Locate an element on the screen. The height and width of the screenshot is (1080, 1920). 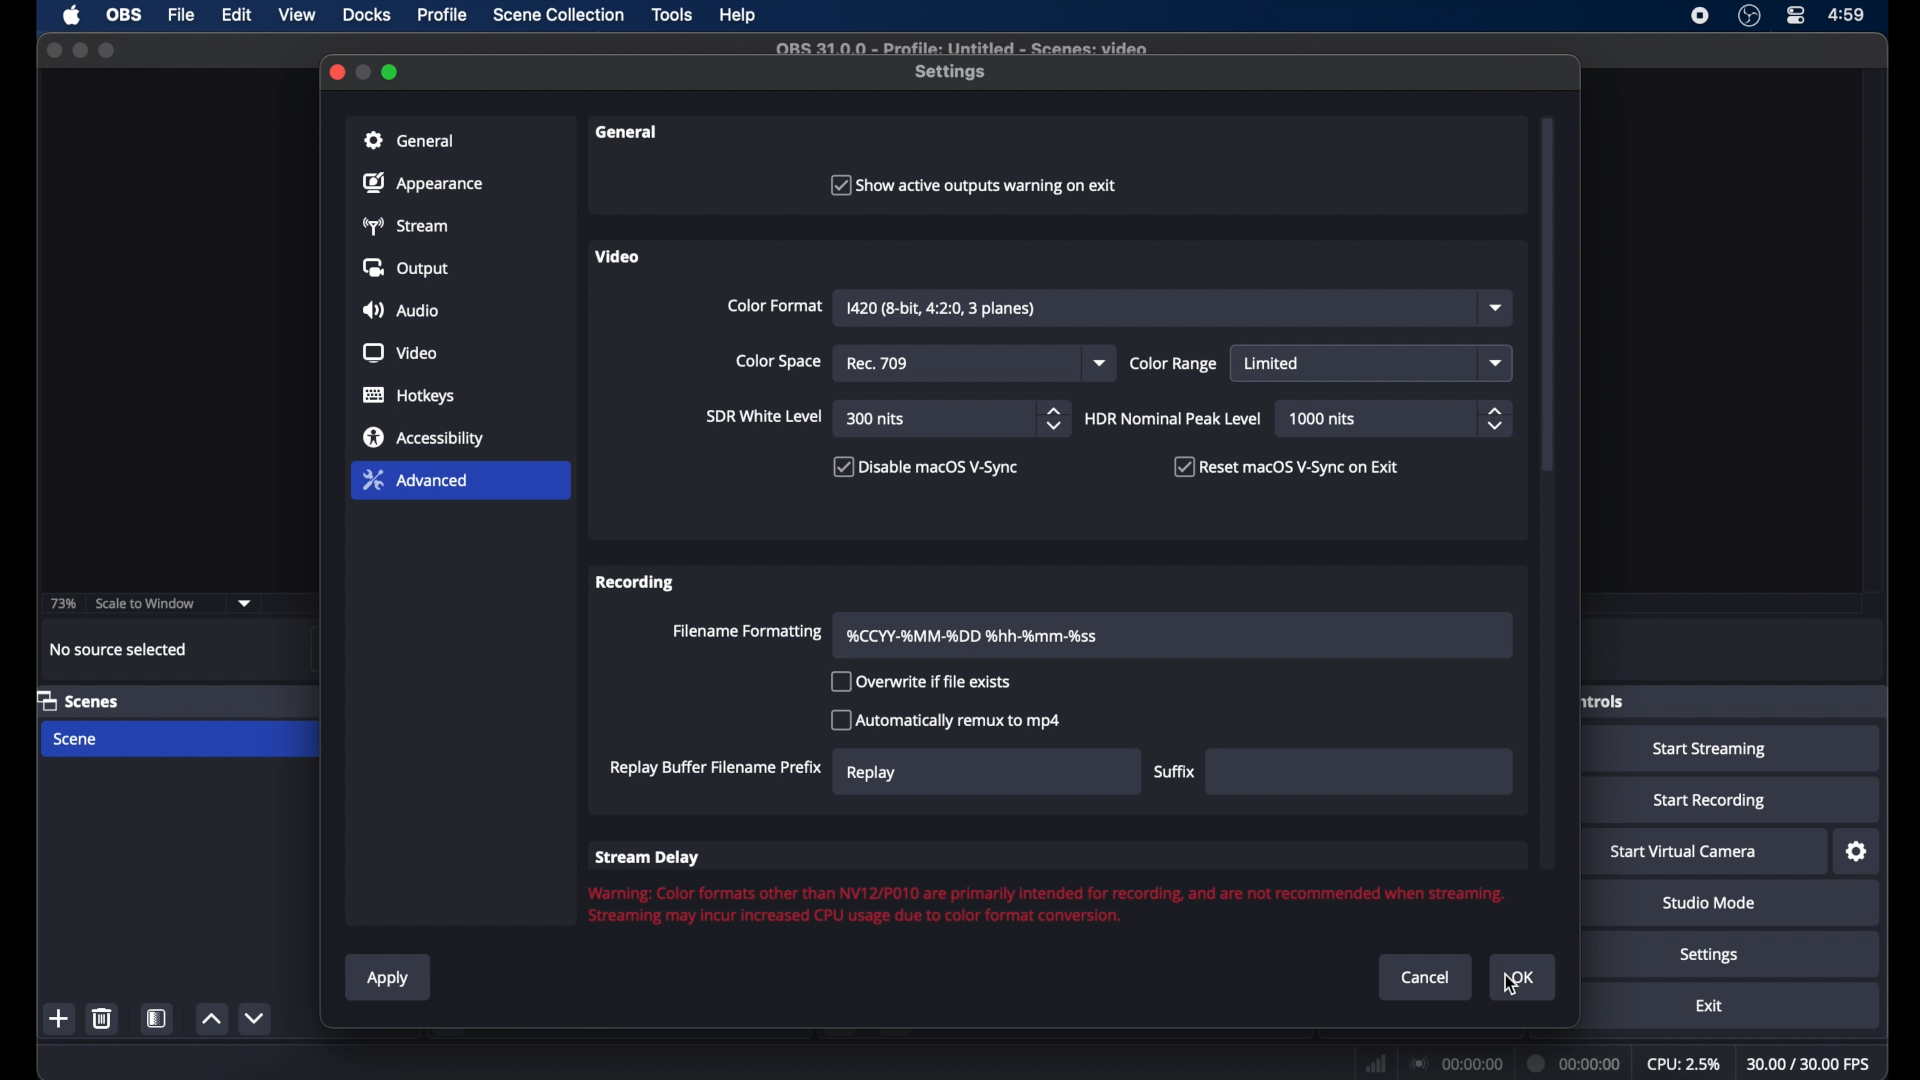
settings is located at coordinates (1856, 852).